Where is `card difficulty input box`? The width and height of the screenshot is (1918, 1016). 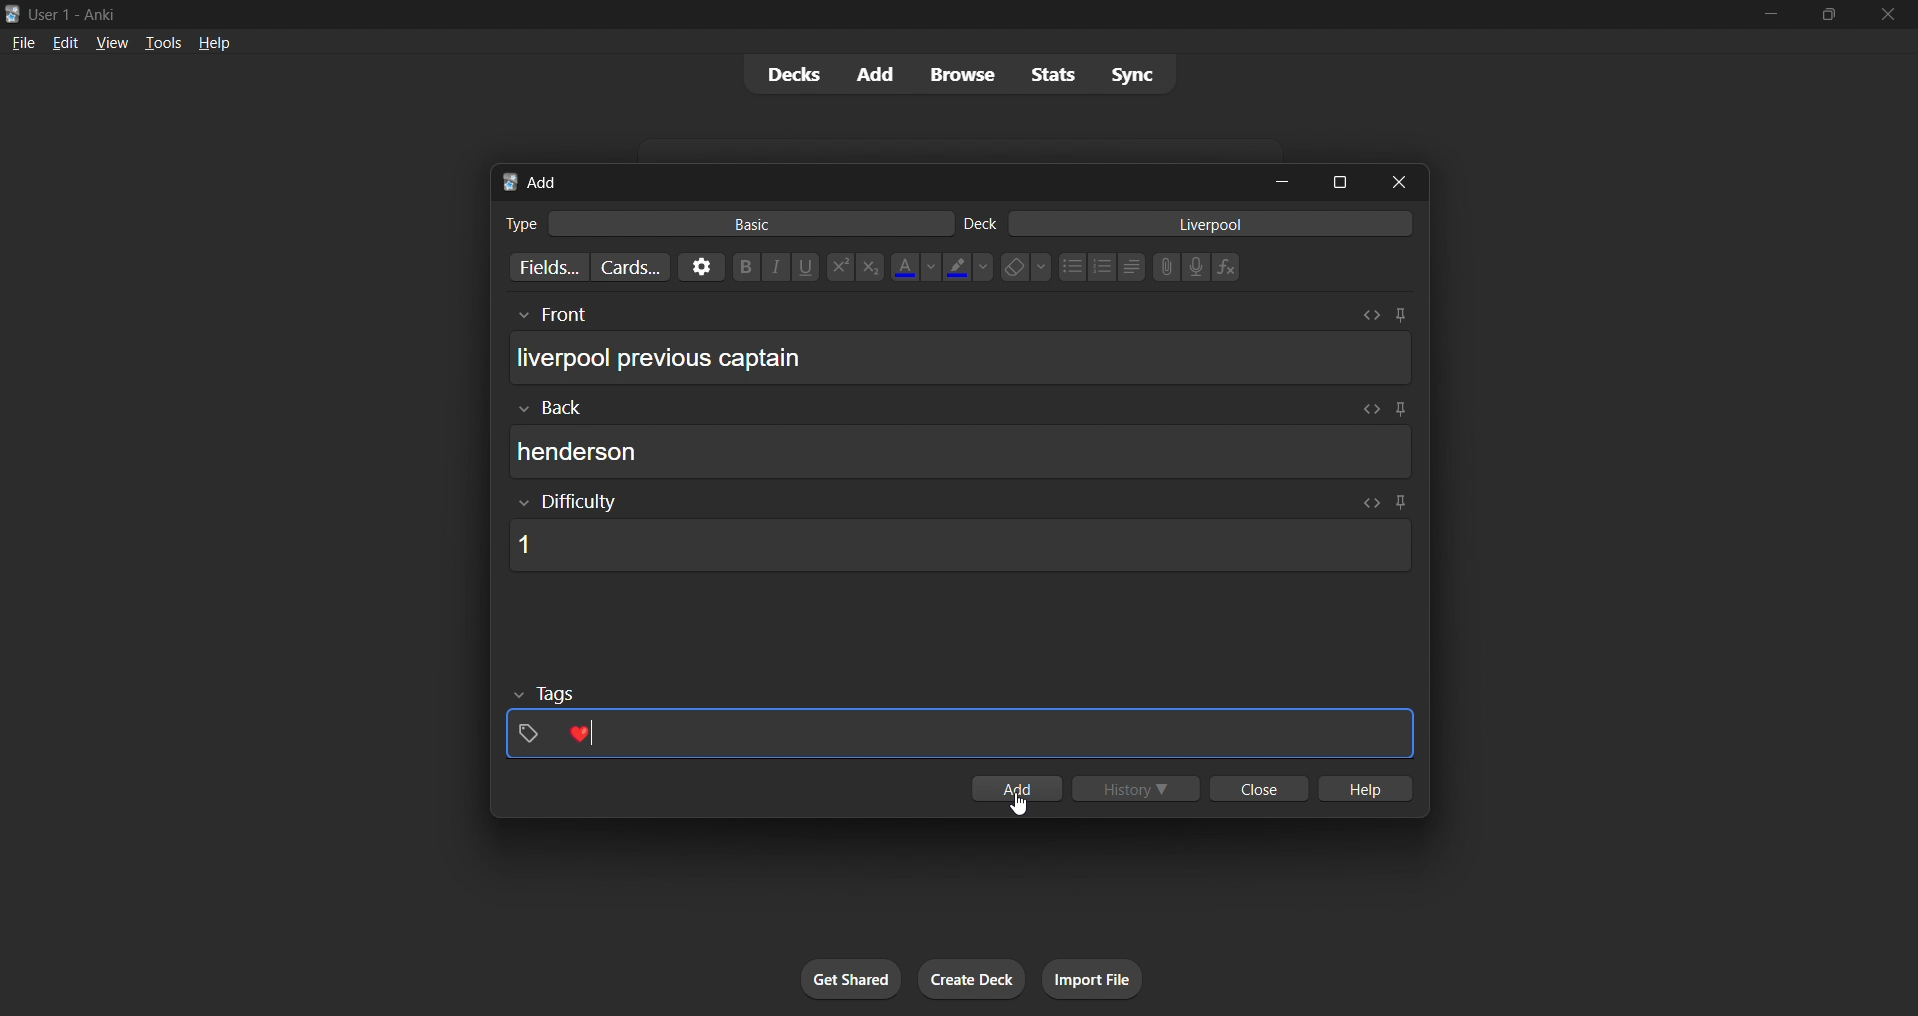 card difficulty input box is located at coordinates (955, 533).